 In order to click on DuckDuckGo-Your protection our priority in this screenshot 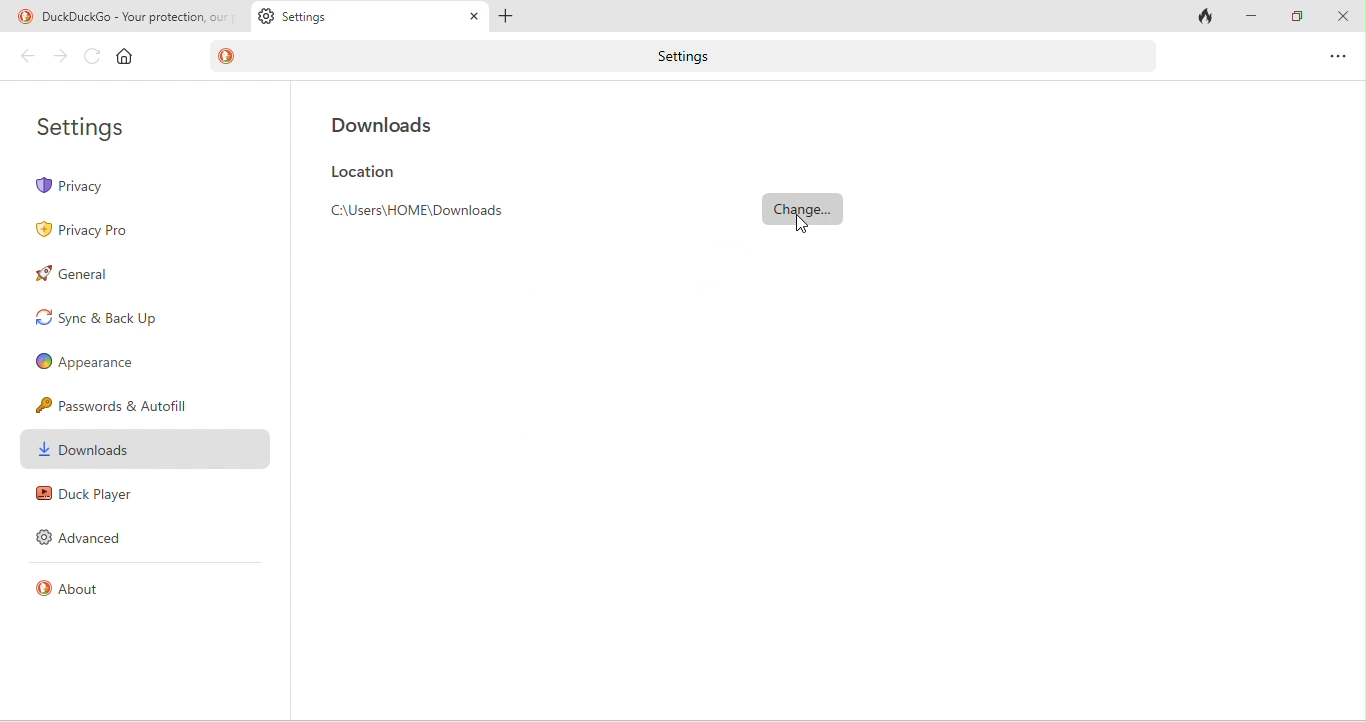, I will do `click(123, 17)`.